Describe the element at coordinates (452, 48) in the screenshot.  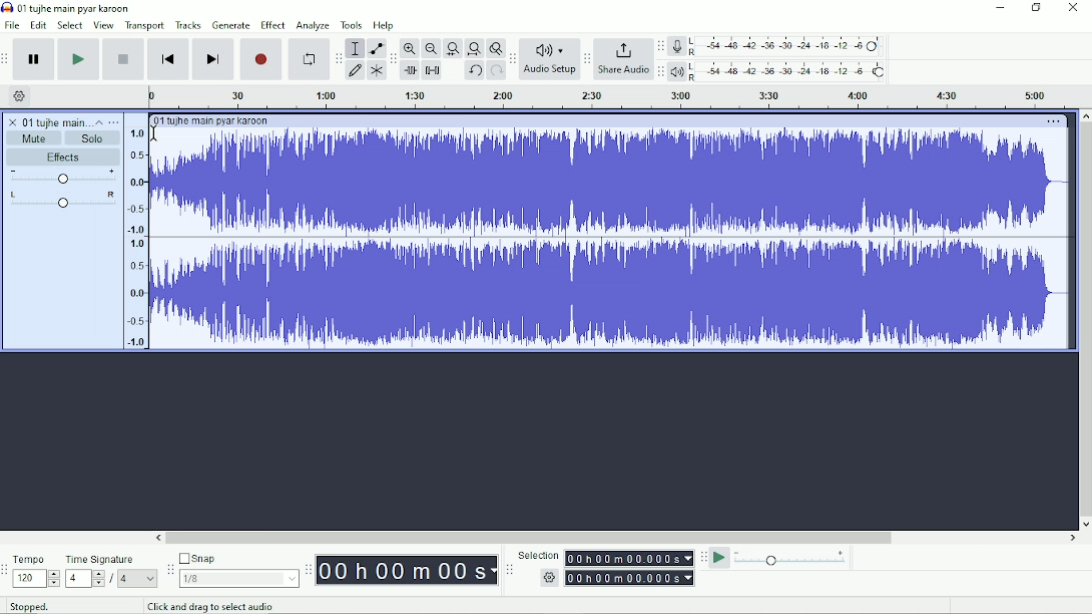
I see `Fit selection to width` at that location.